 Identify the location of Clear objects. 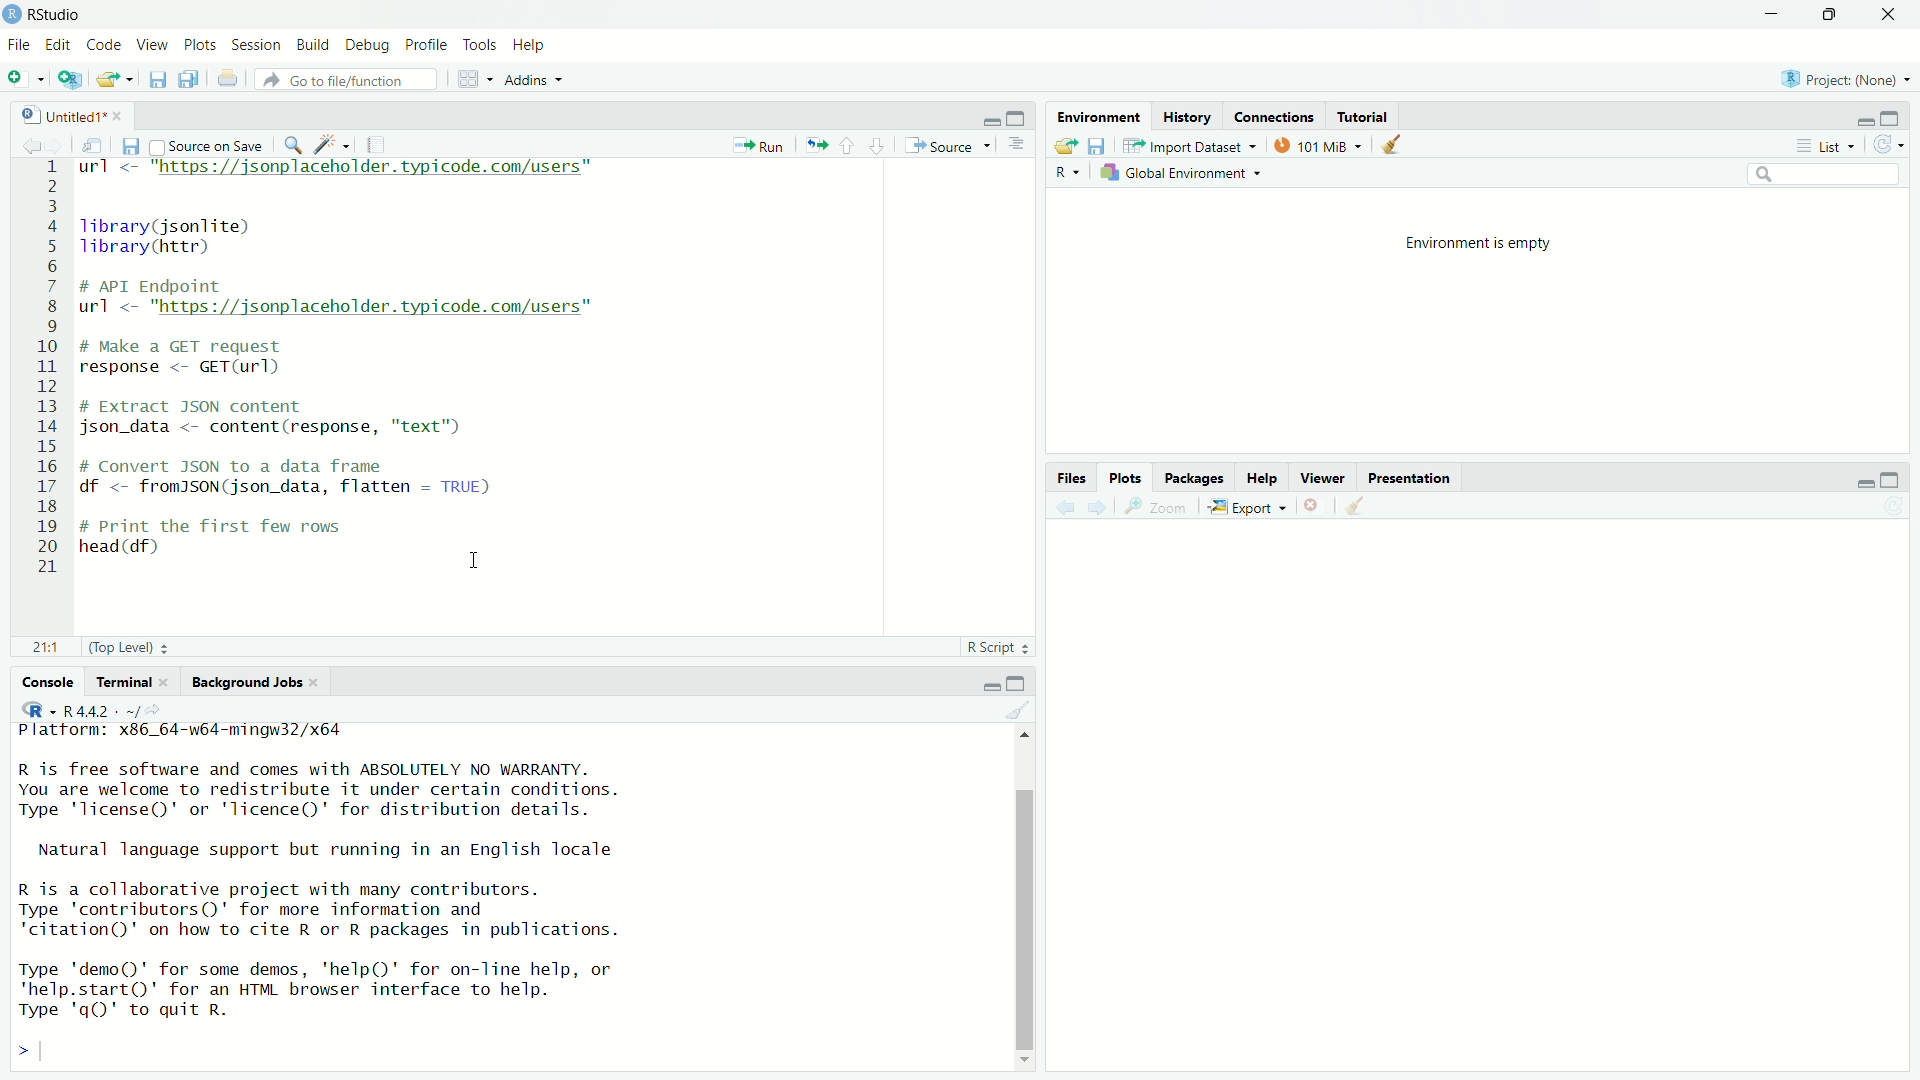
(1356, 508).